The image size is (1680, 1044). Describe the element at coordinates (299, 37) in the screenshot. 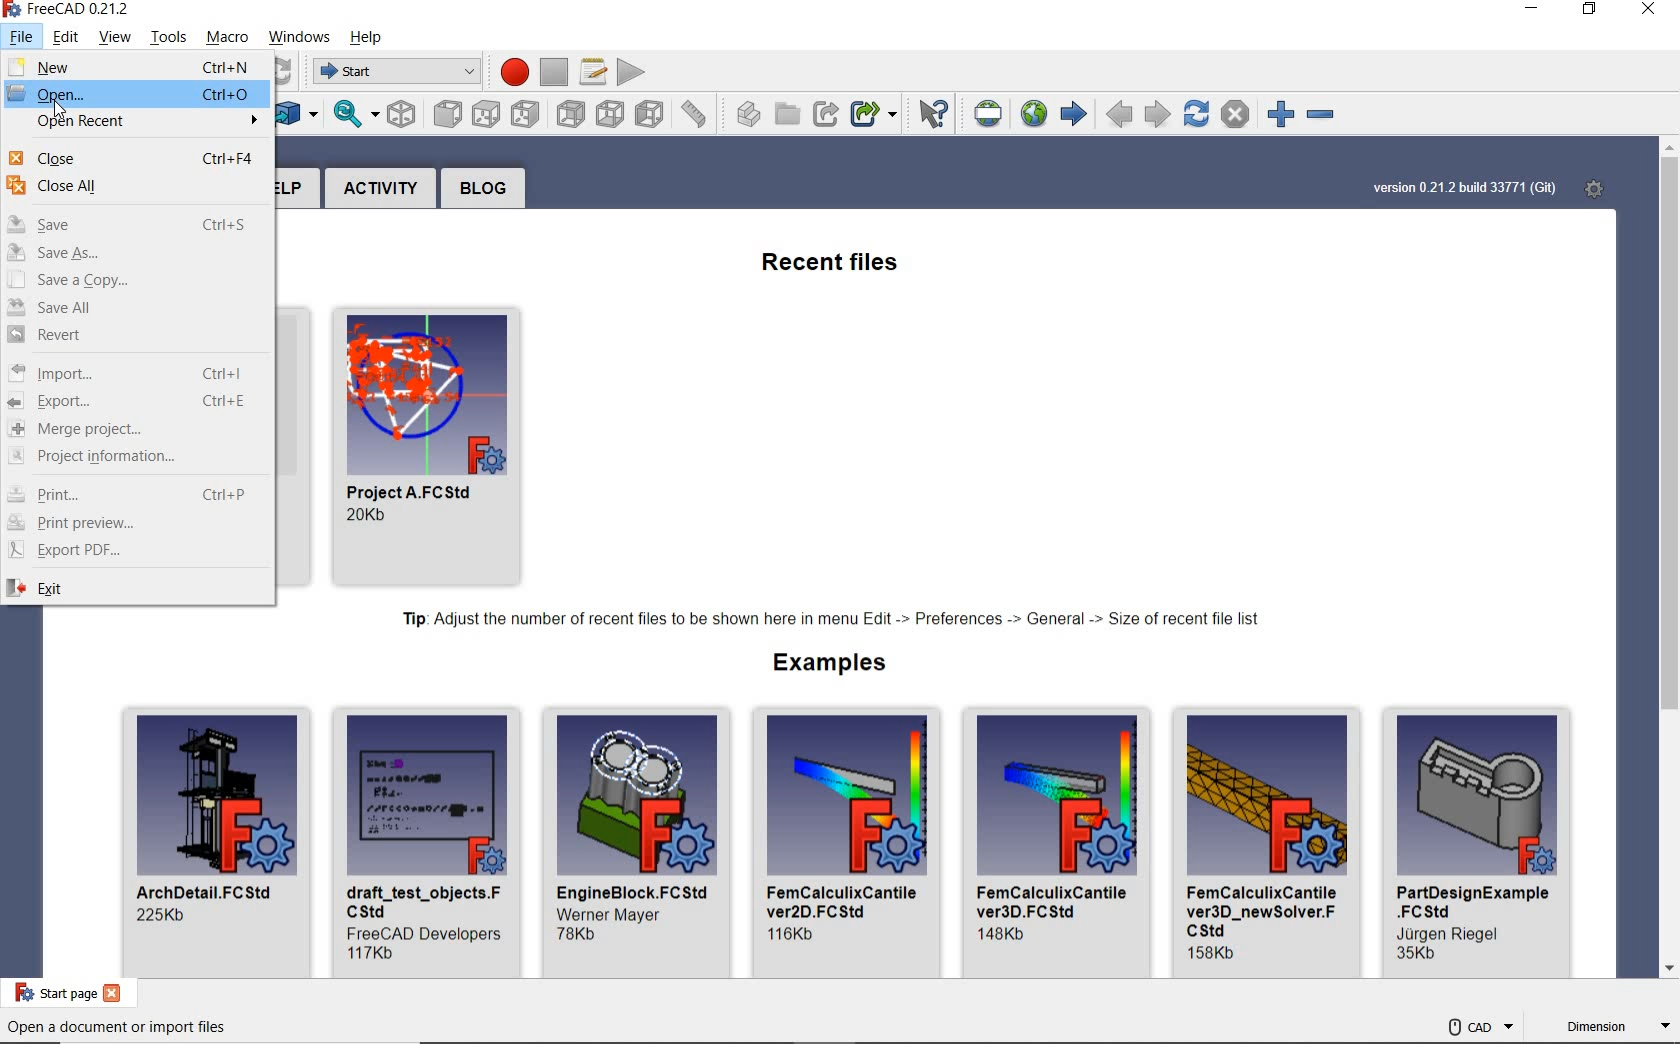

I see `WINDOWS` at that location.